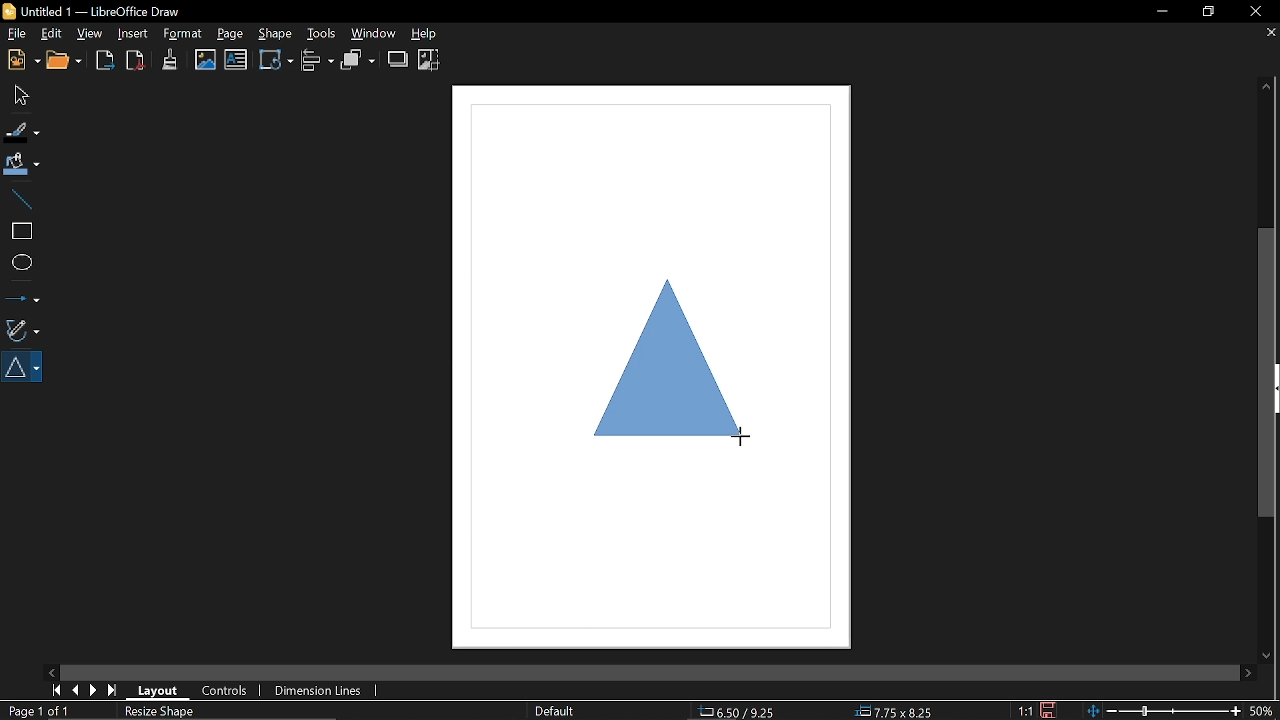 The height and width of the screenshot is (720, 1280). I want to click on resize shape, so click(160, 712).